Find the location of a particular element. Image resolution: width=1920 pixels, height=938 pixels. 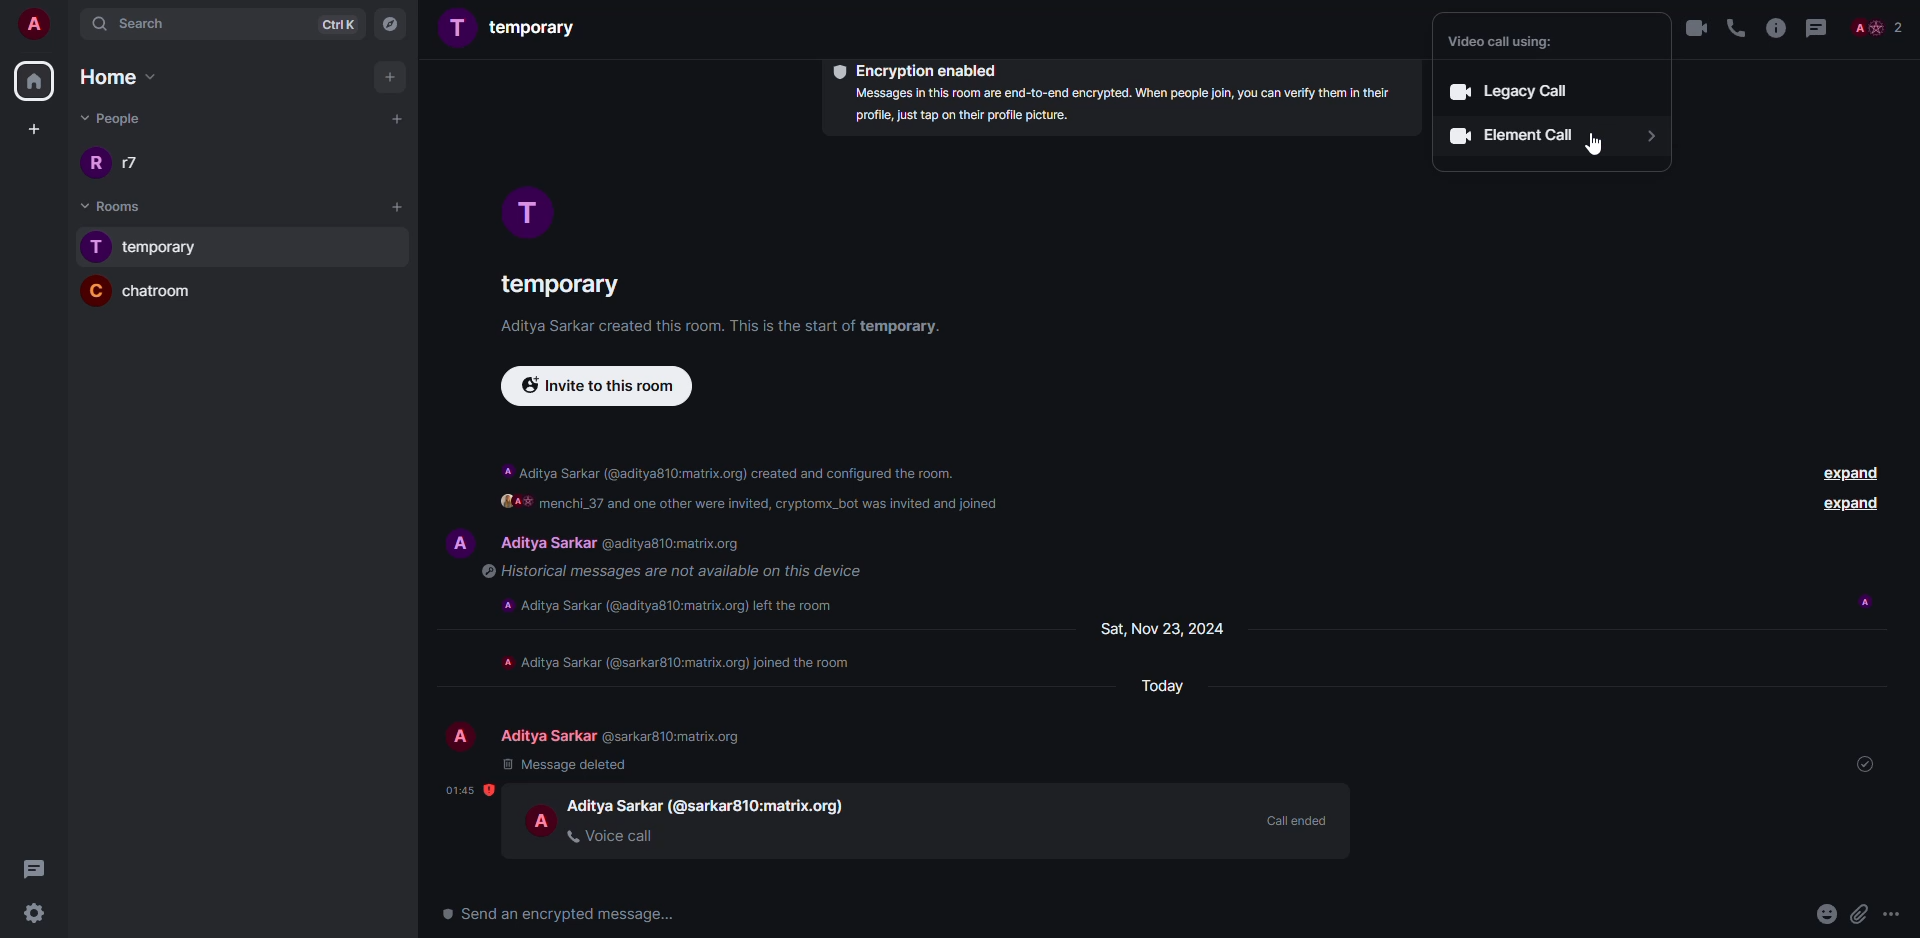

id is located at coordinates (764, 806).